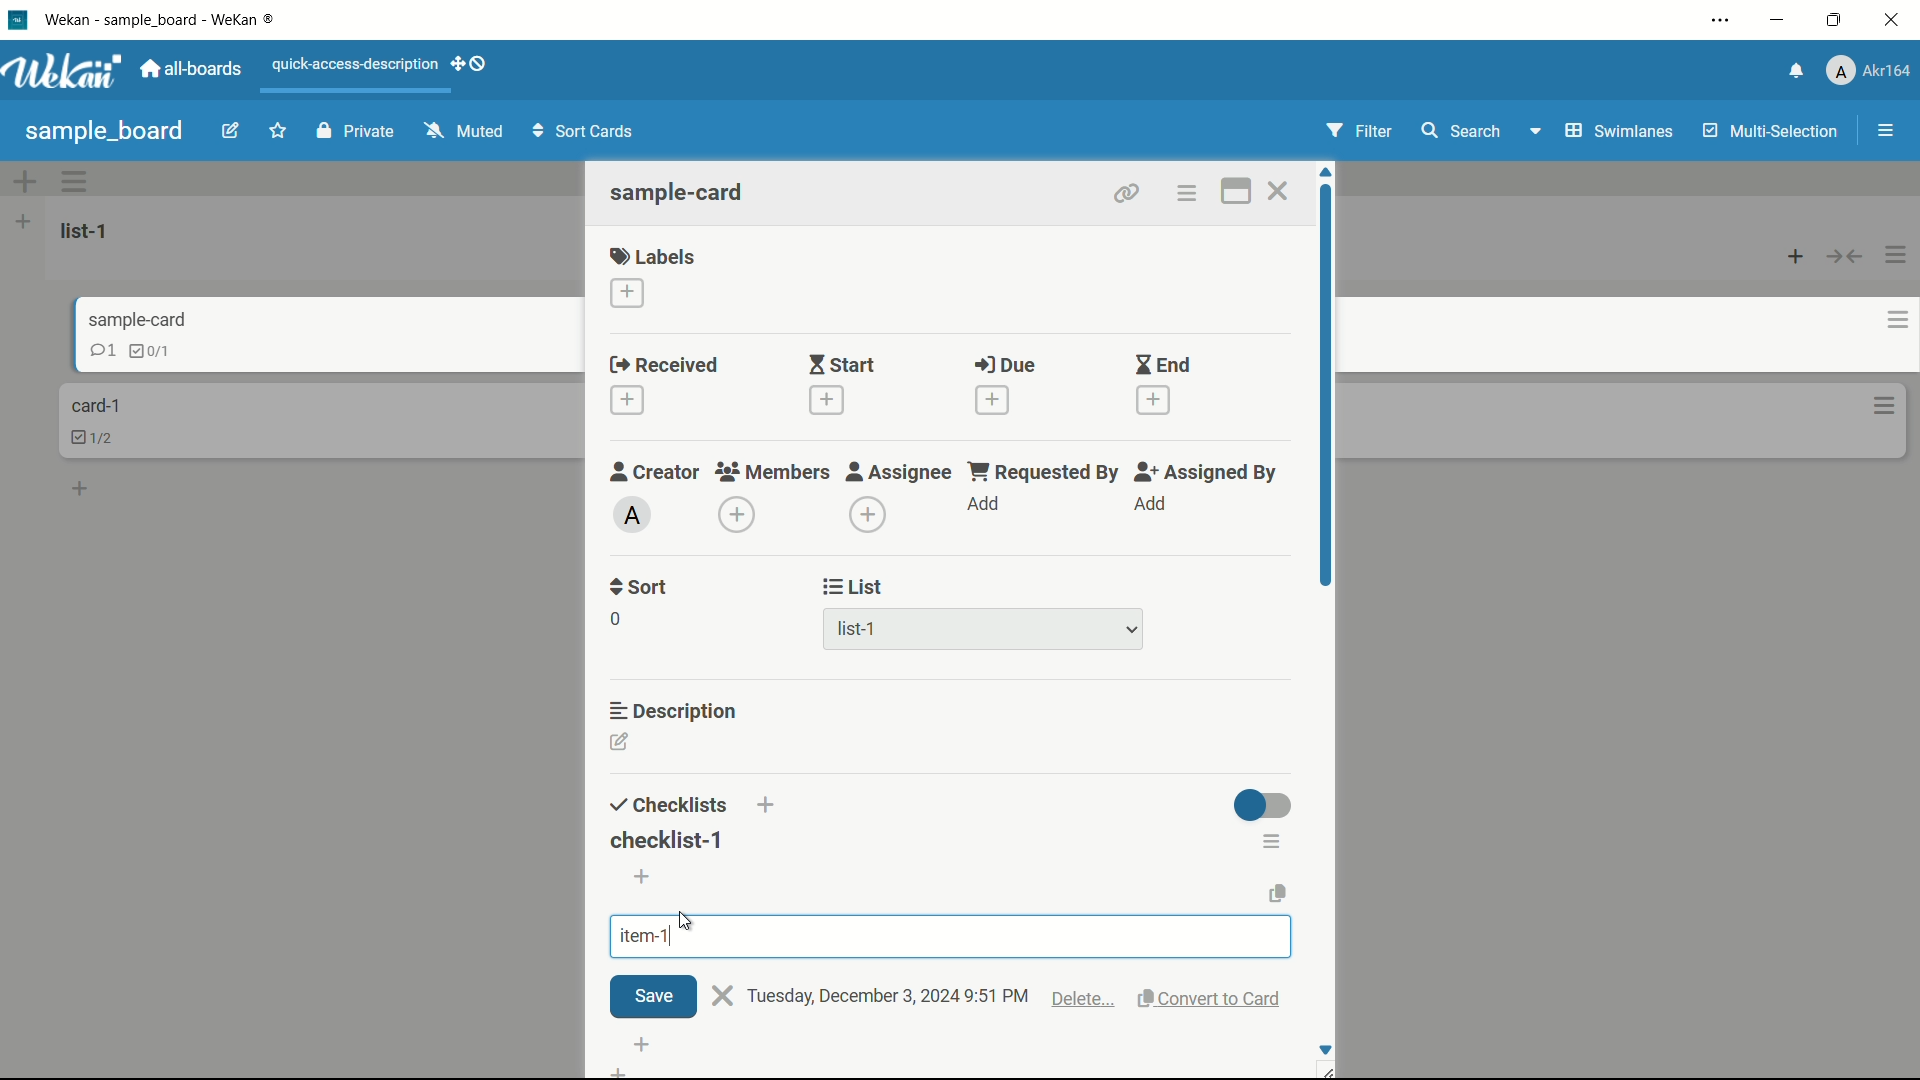 This screenshot has width=1920, height=1080. Describe the element at coordinates (1127, 194) in the screenshot. I see `copy link to clipboard` at that location.